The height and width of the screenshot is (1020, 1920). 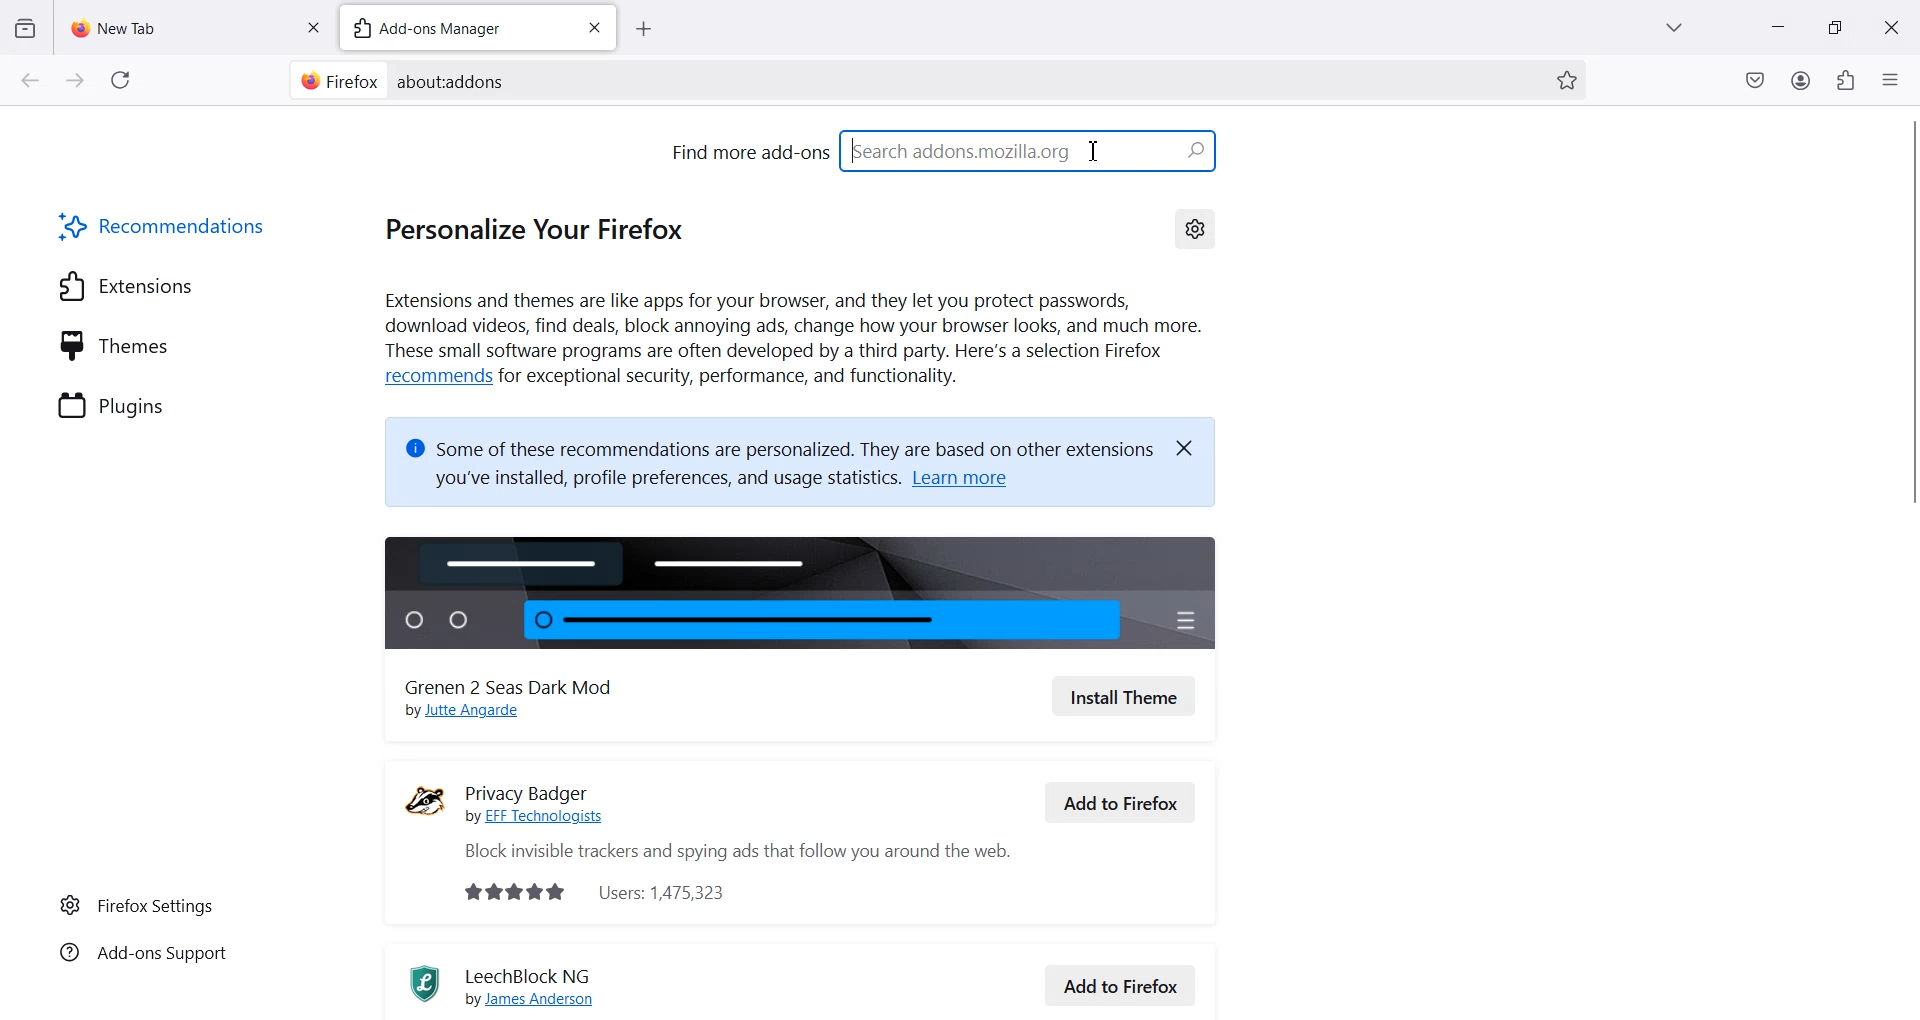 I want to click on Add-ons Support, so click(x=140, y=956).